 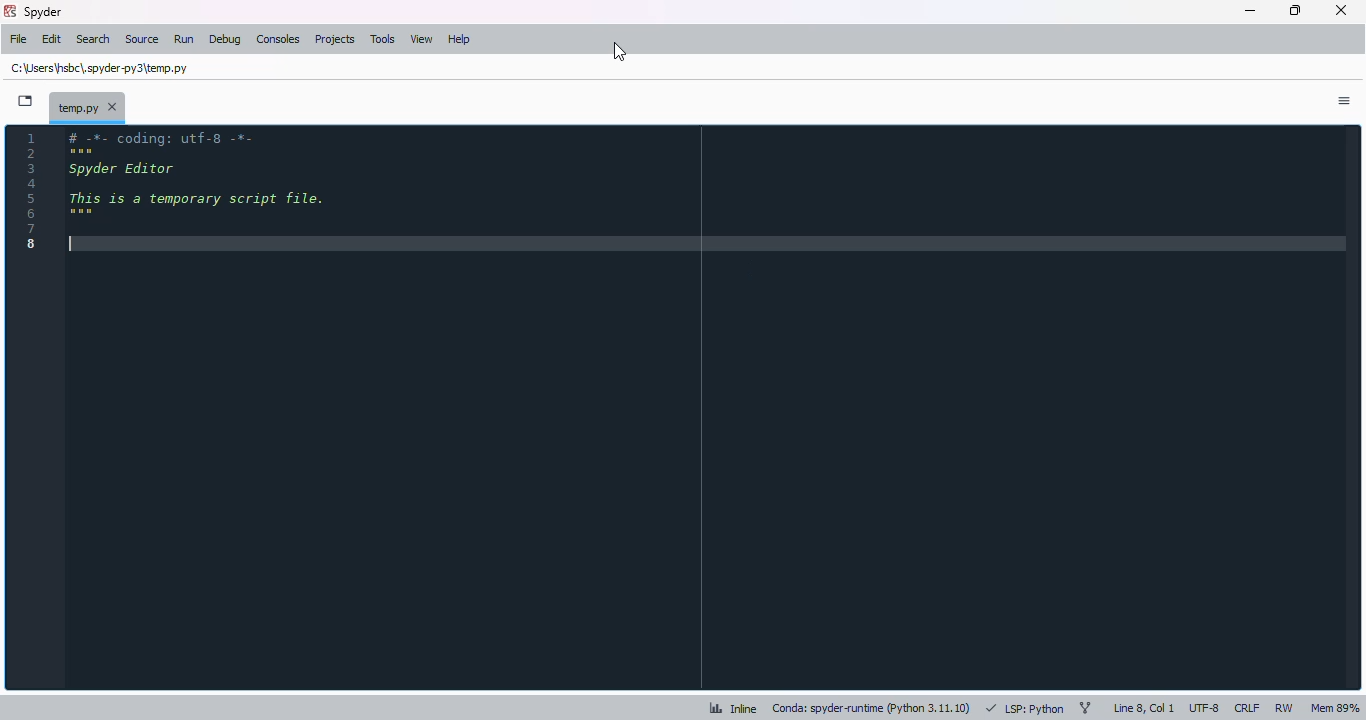 What do you see at coordinates (871, 709) in the screenshot?
I see `conda: spyder-runtime (python 3. 11. 10)` at bounding box center [871, 709].